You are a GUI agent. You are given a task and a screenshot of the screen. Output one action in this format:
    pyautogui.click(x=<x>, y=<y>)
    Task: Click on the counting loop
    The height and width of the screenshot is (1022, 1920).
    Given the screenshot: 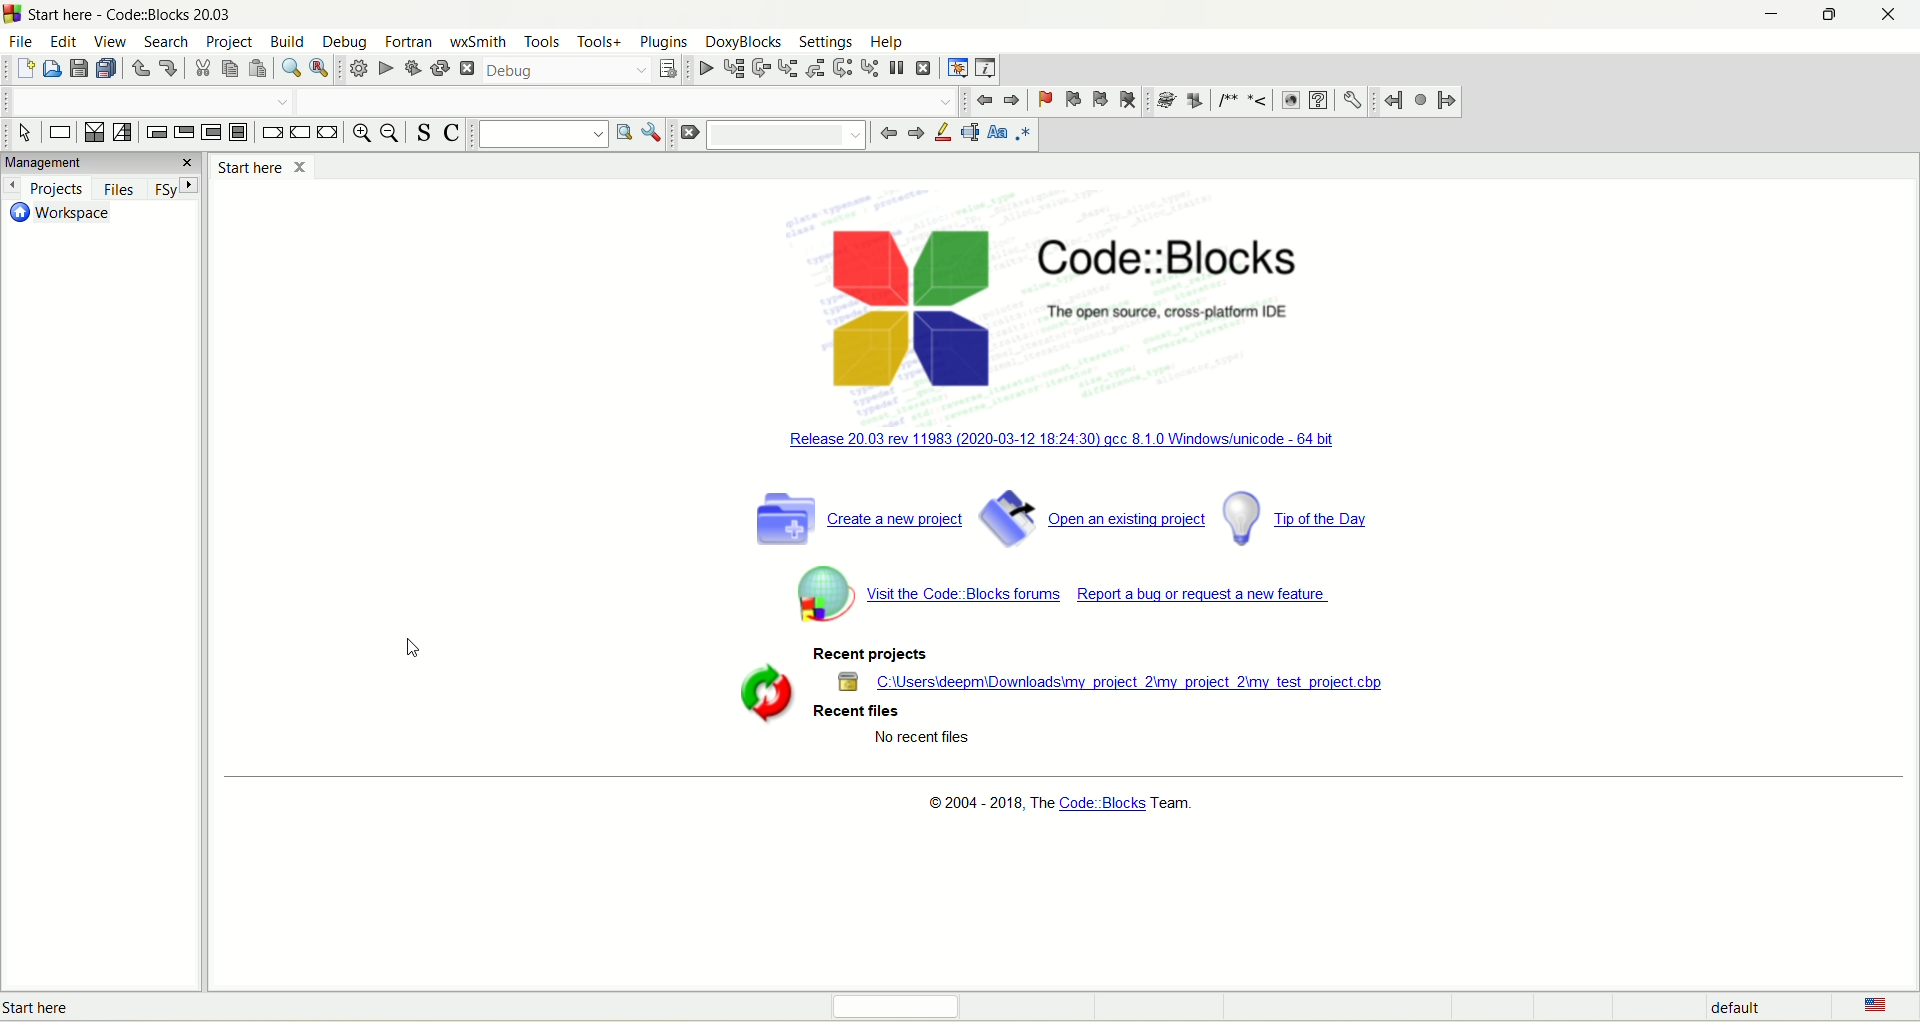 What is the action you would take?
    pyautogui.click(x=211, y=133)
    